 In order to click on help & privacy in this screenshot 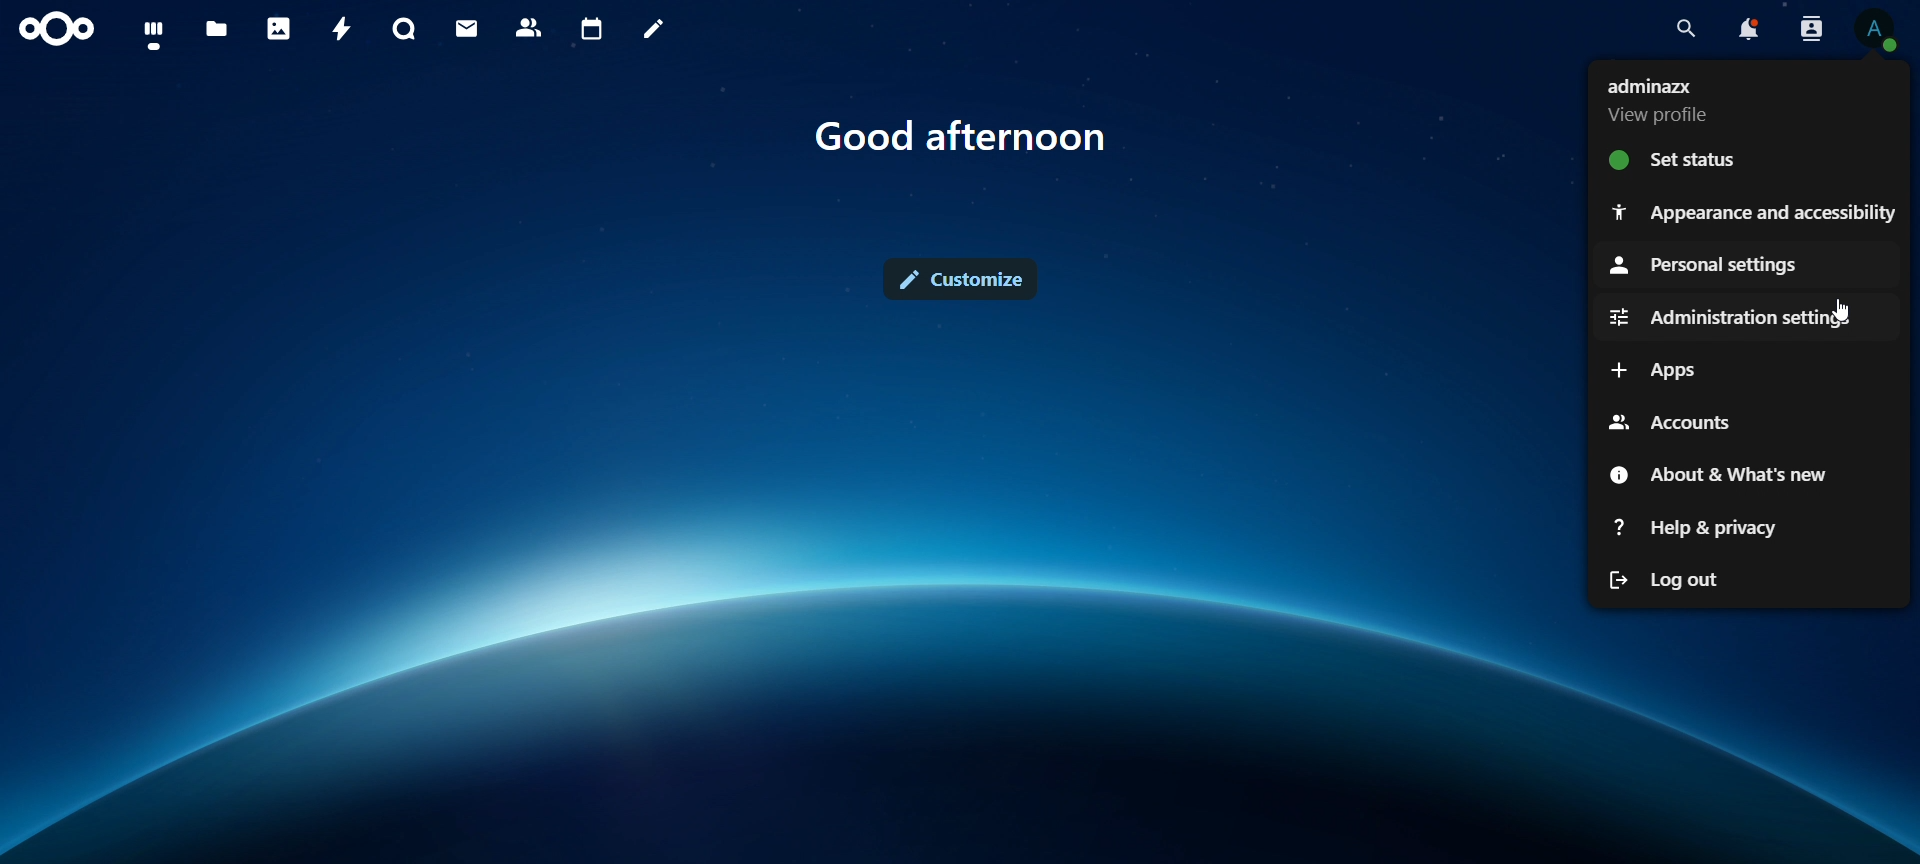, I will do `click(1694, 529)`.